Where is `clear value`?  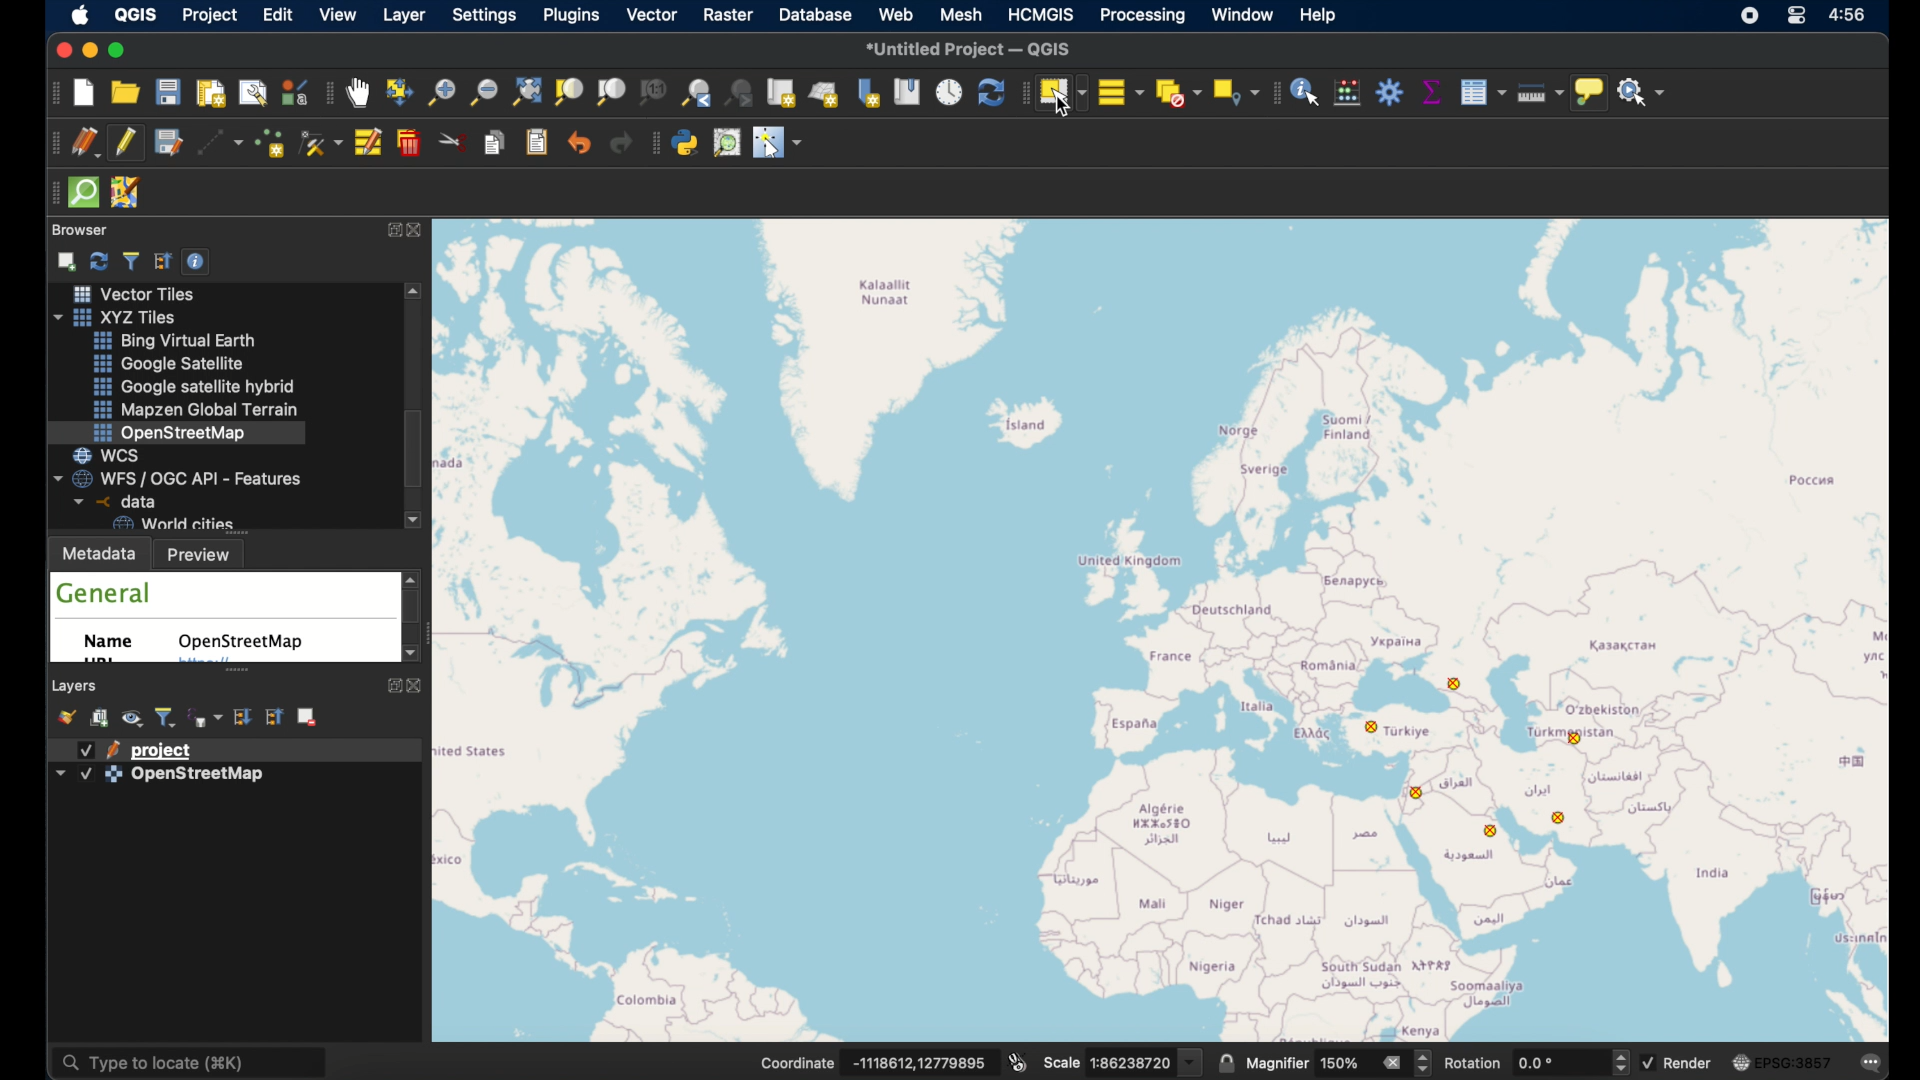 clear value is located at coordinates (1391, 1061).